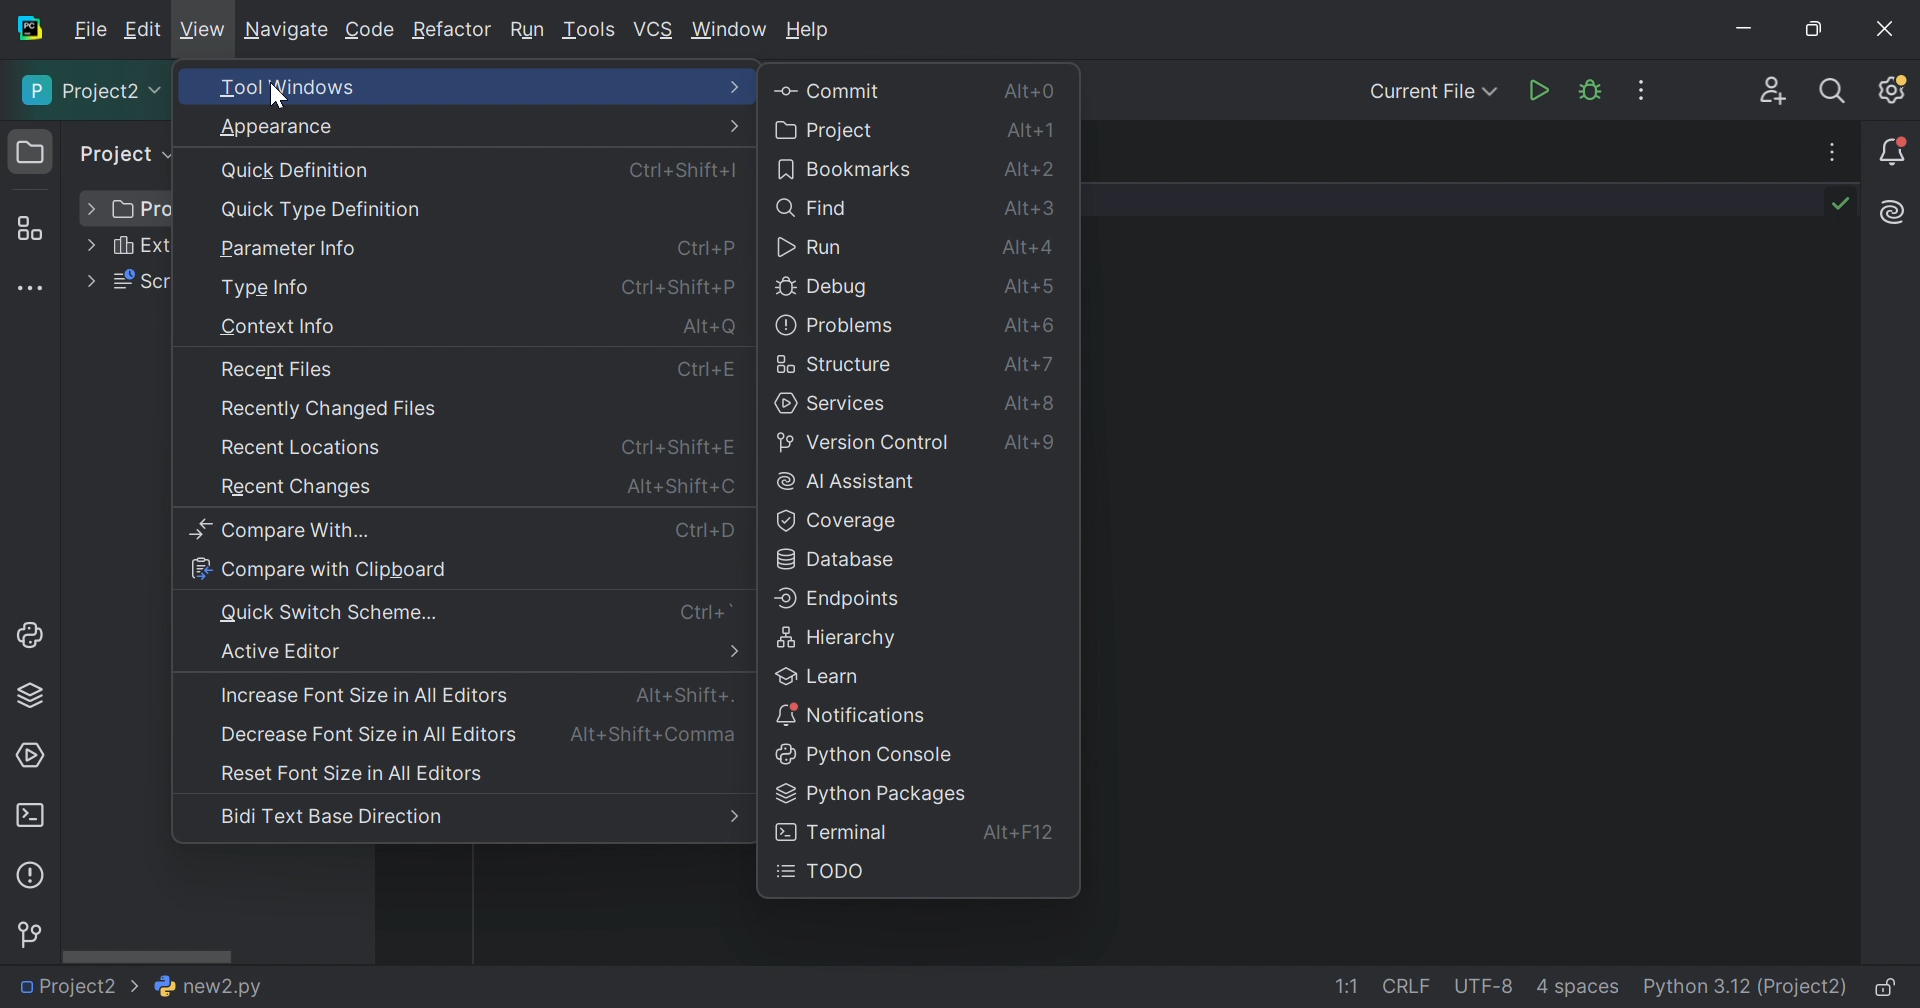 This screenshot has width=1920, height=1008. What do you see at coordinates (371, 30) in the screenshot?
I see `Code` at bounding box center [371, 30].